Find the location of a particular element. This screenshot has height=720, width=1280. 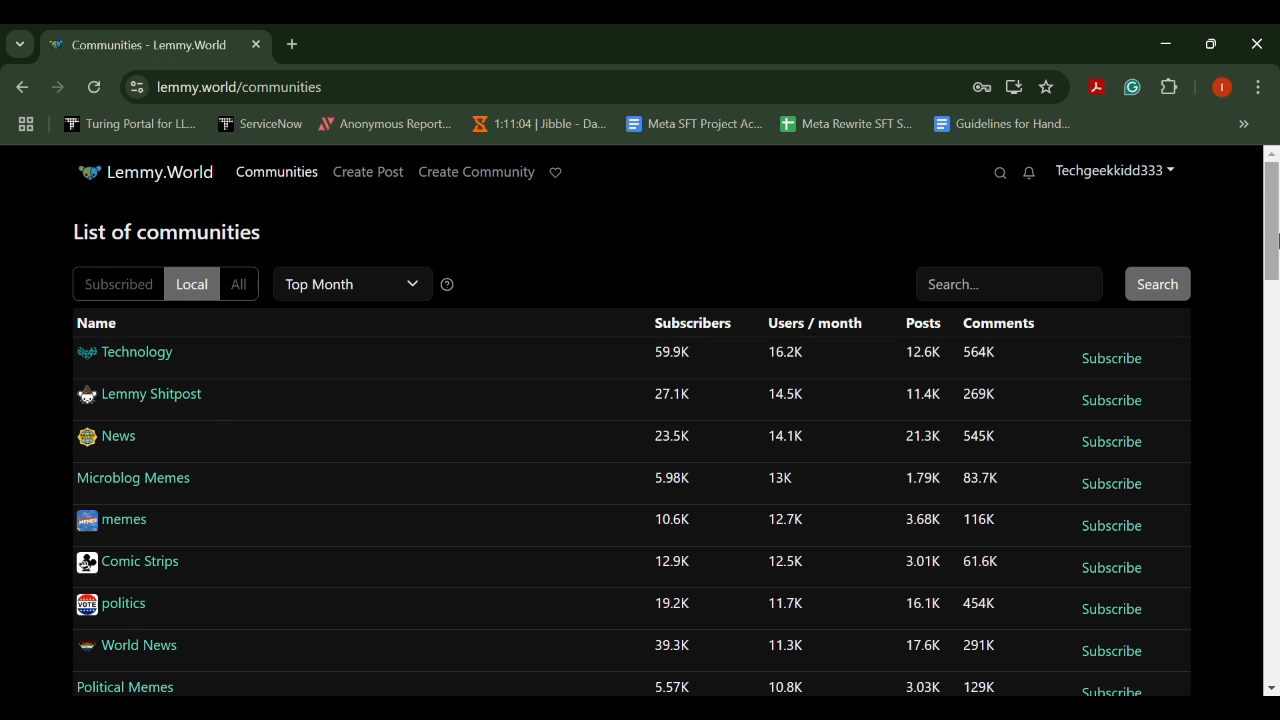

Subscribe is located at coordinates (1110, 484).